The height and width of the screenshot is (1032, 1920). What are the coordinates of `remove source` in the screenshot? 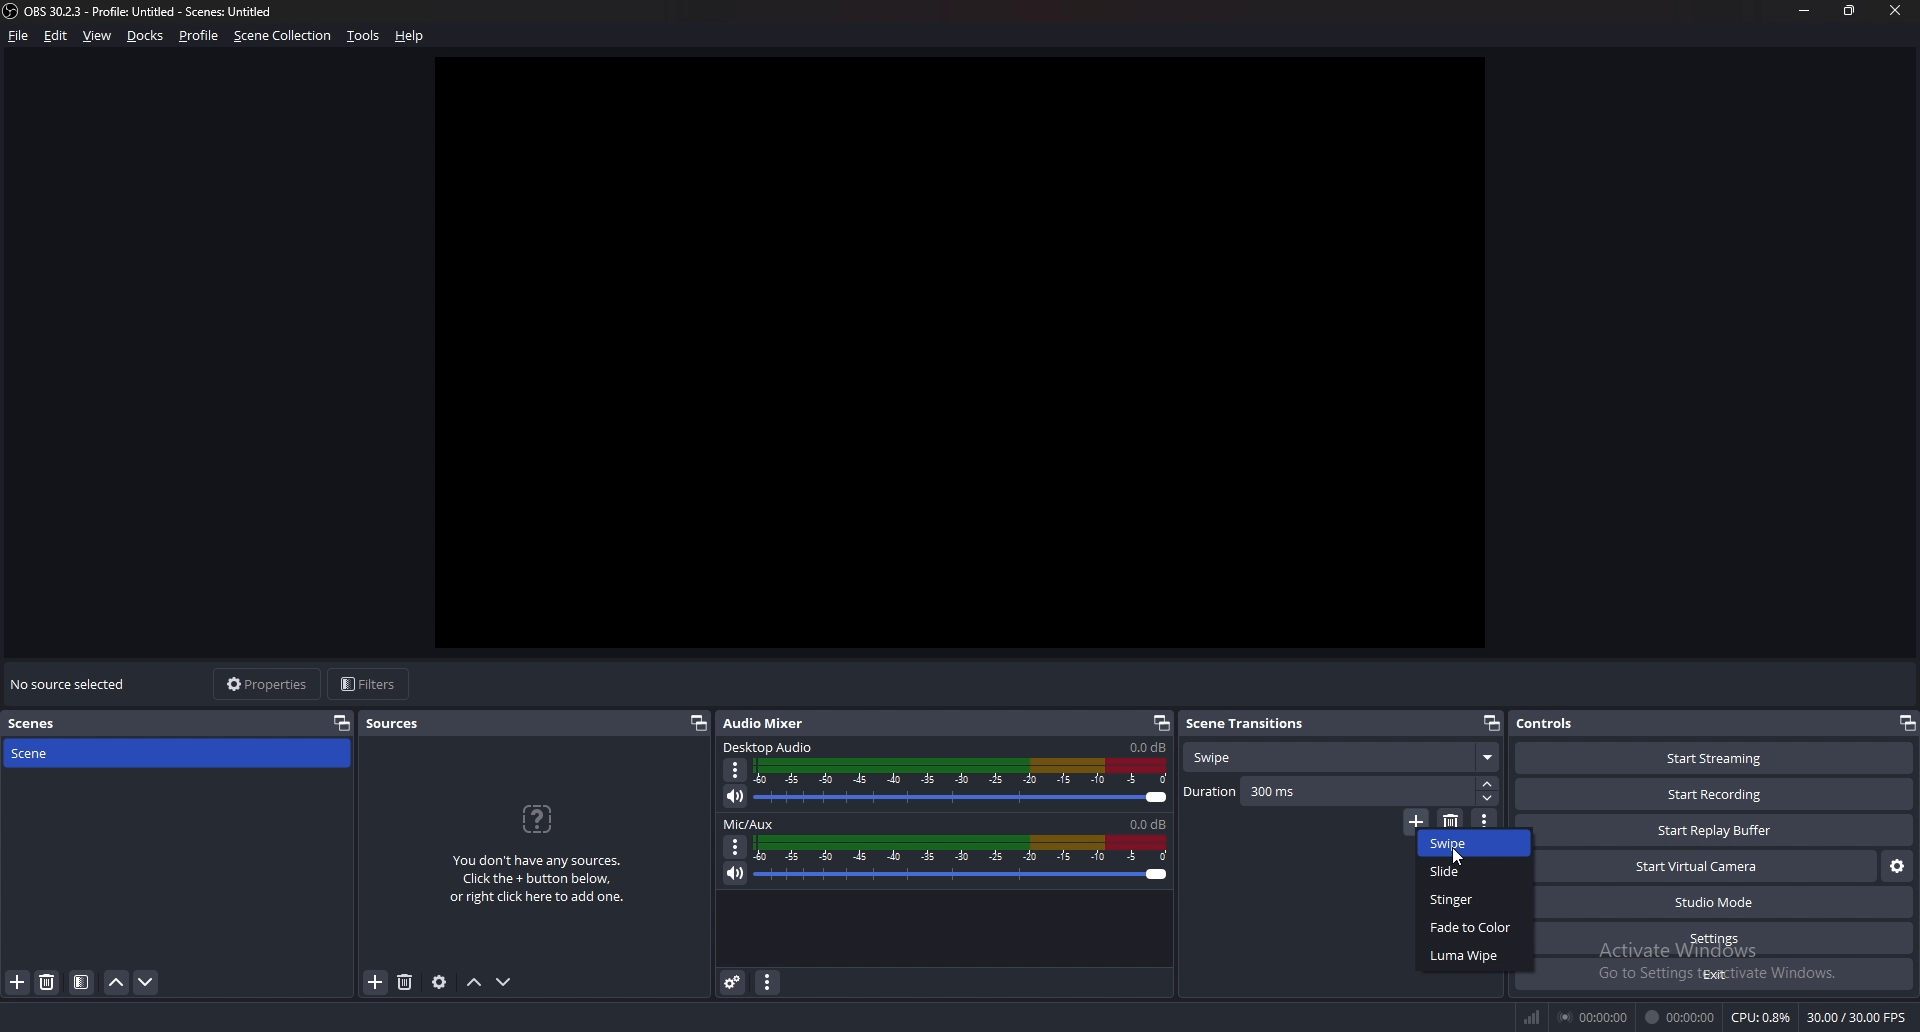 It's located at (405, 983).